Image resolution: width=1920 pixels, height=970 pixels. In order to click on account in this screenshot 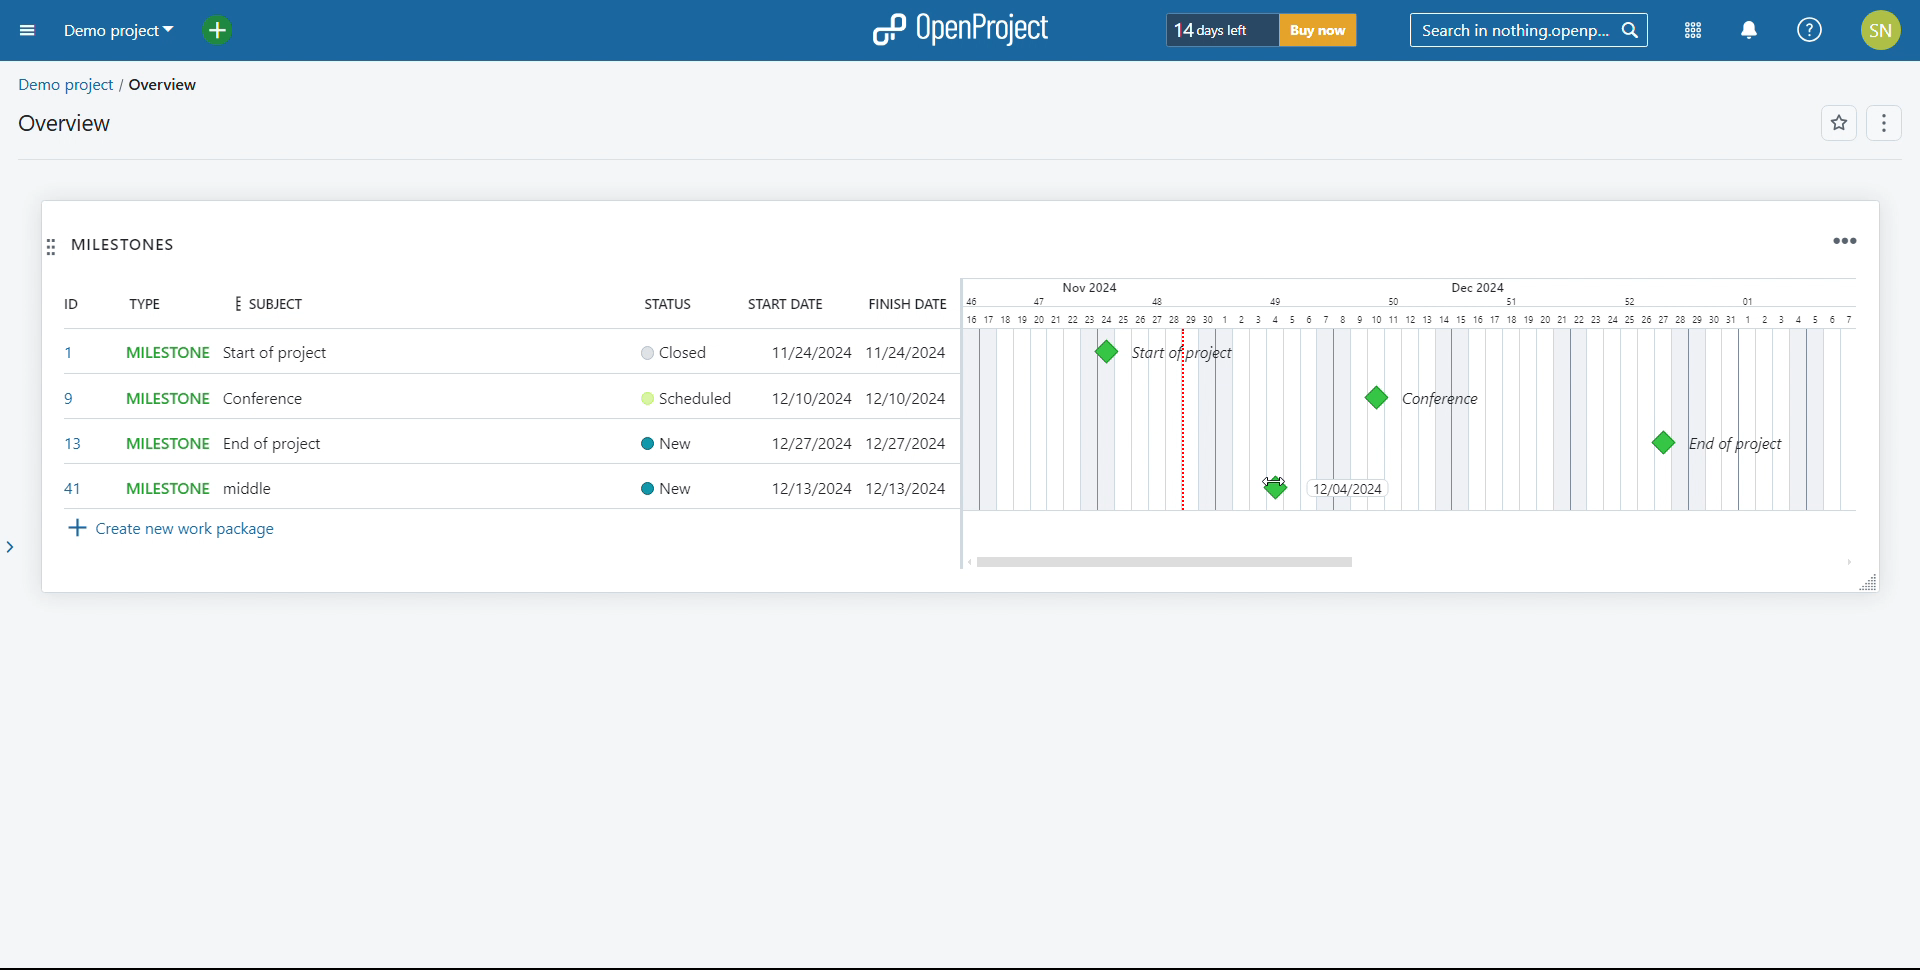, I will do `click(1883, 30)`.